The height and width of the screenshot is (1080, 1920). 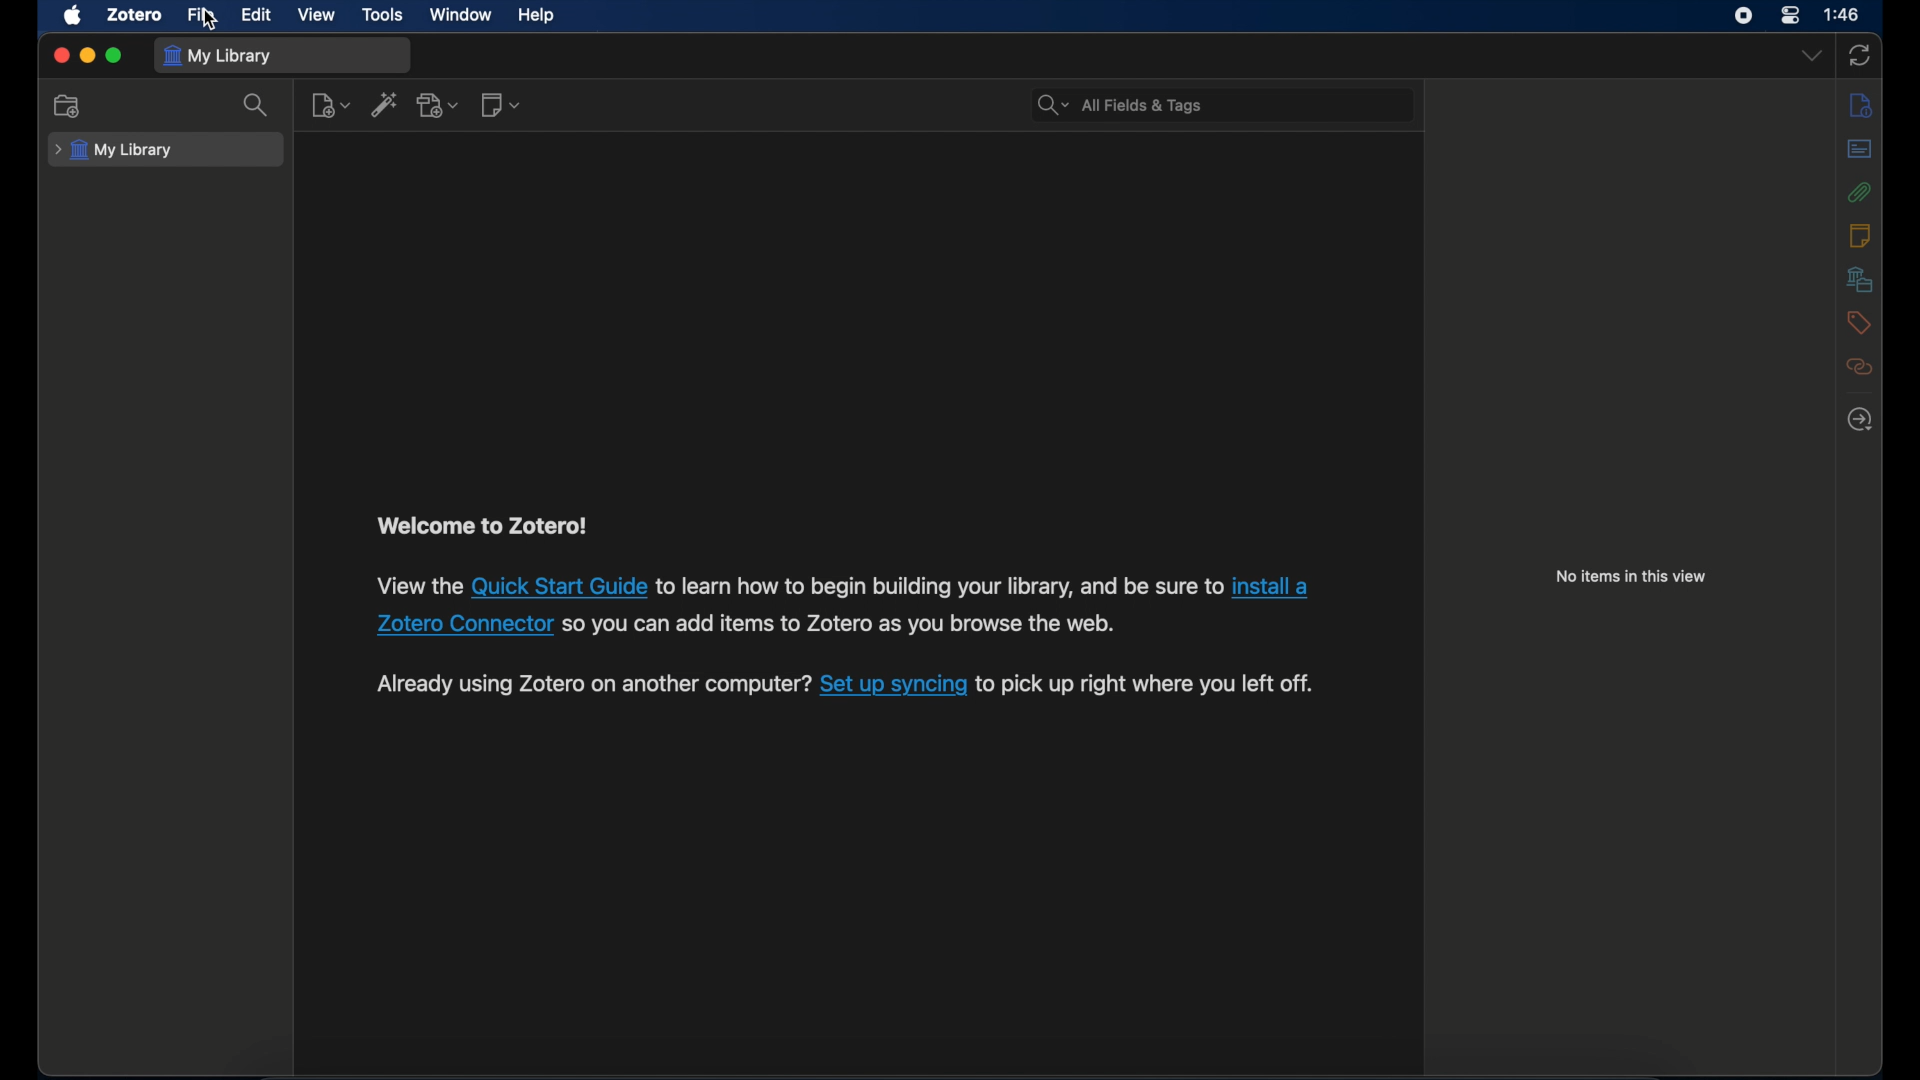 What do you see at coordinates (500, 104) in the screenshot?
I see `new note` at bounding box center [500, 104].